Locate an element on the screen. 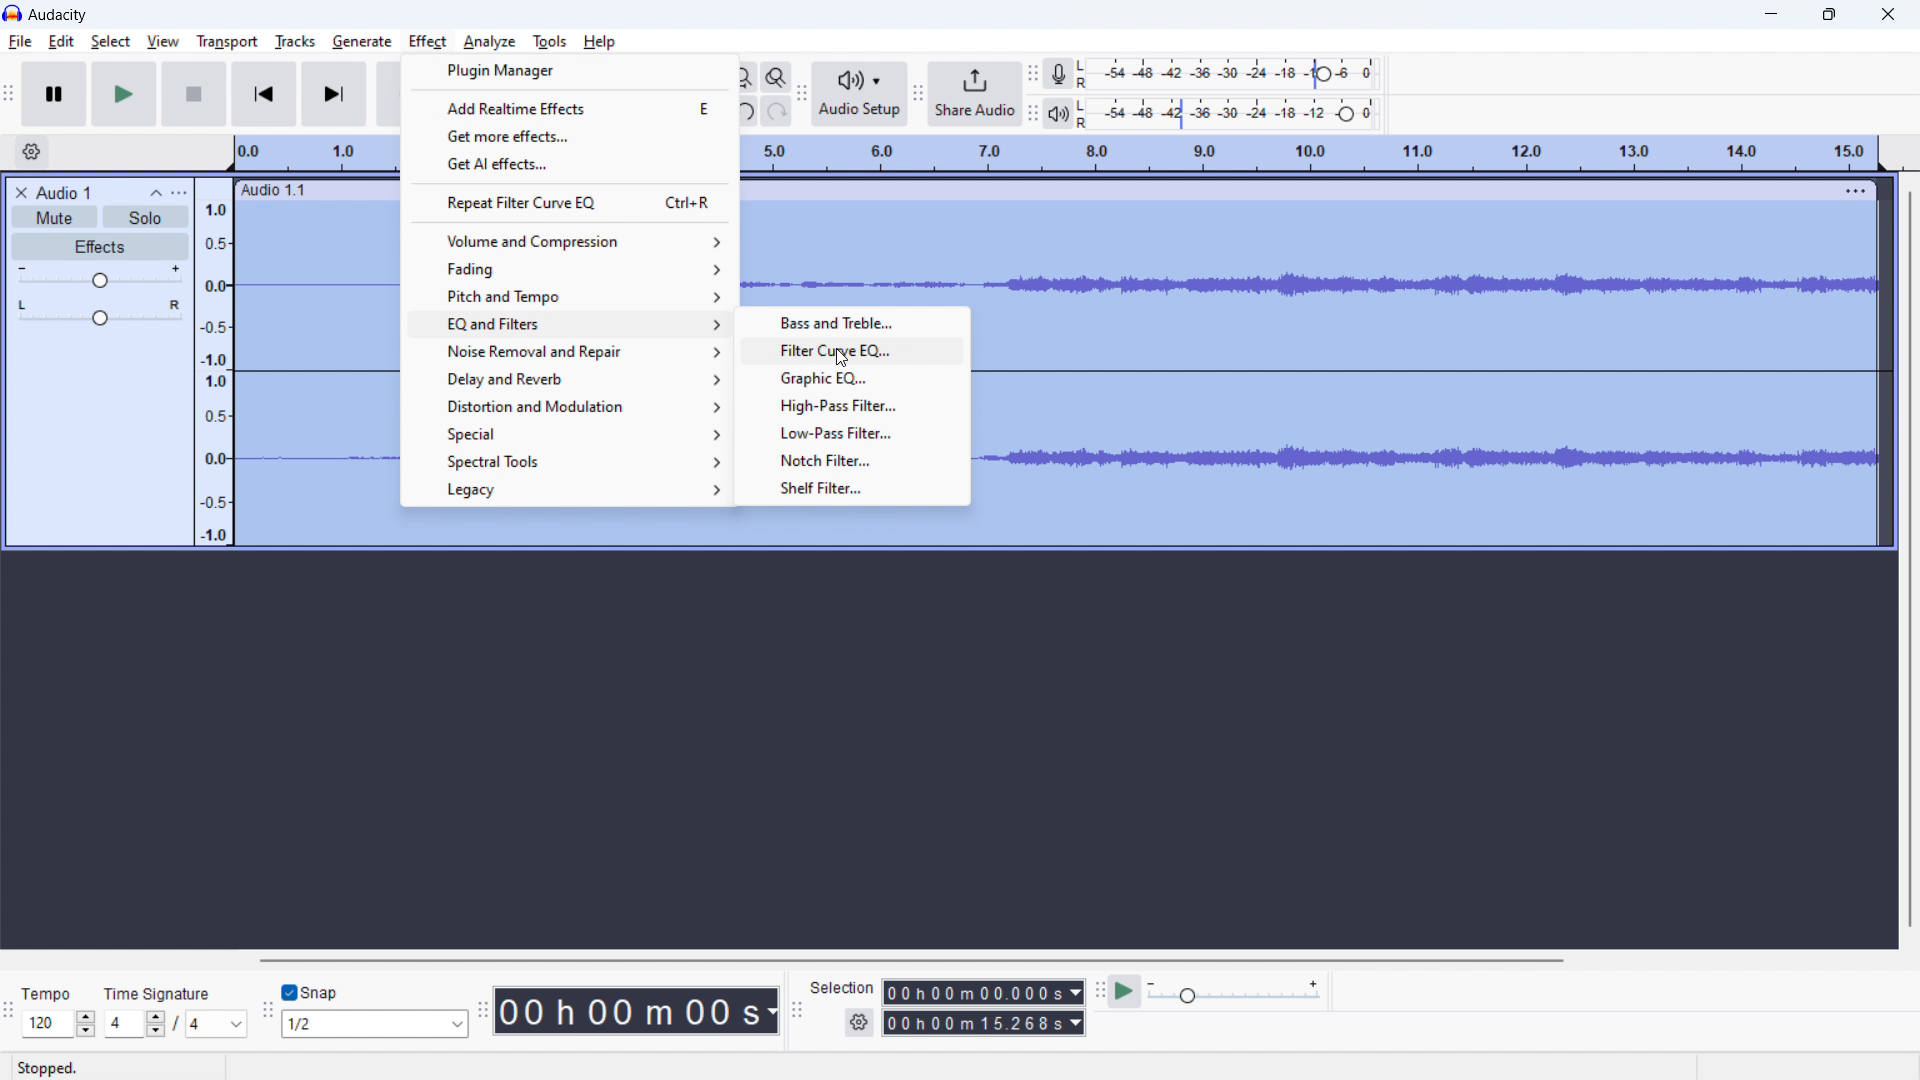  audio setup is located at coordinates (863, 96).